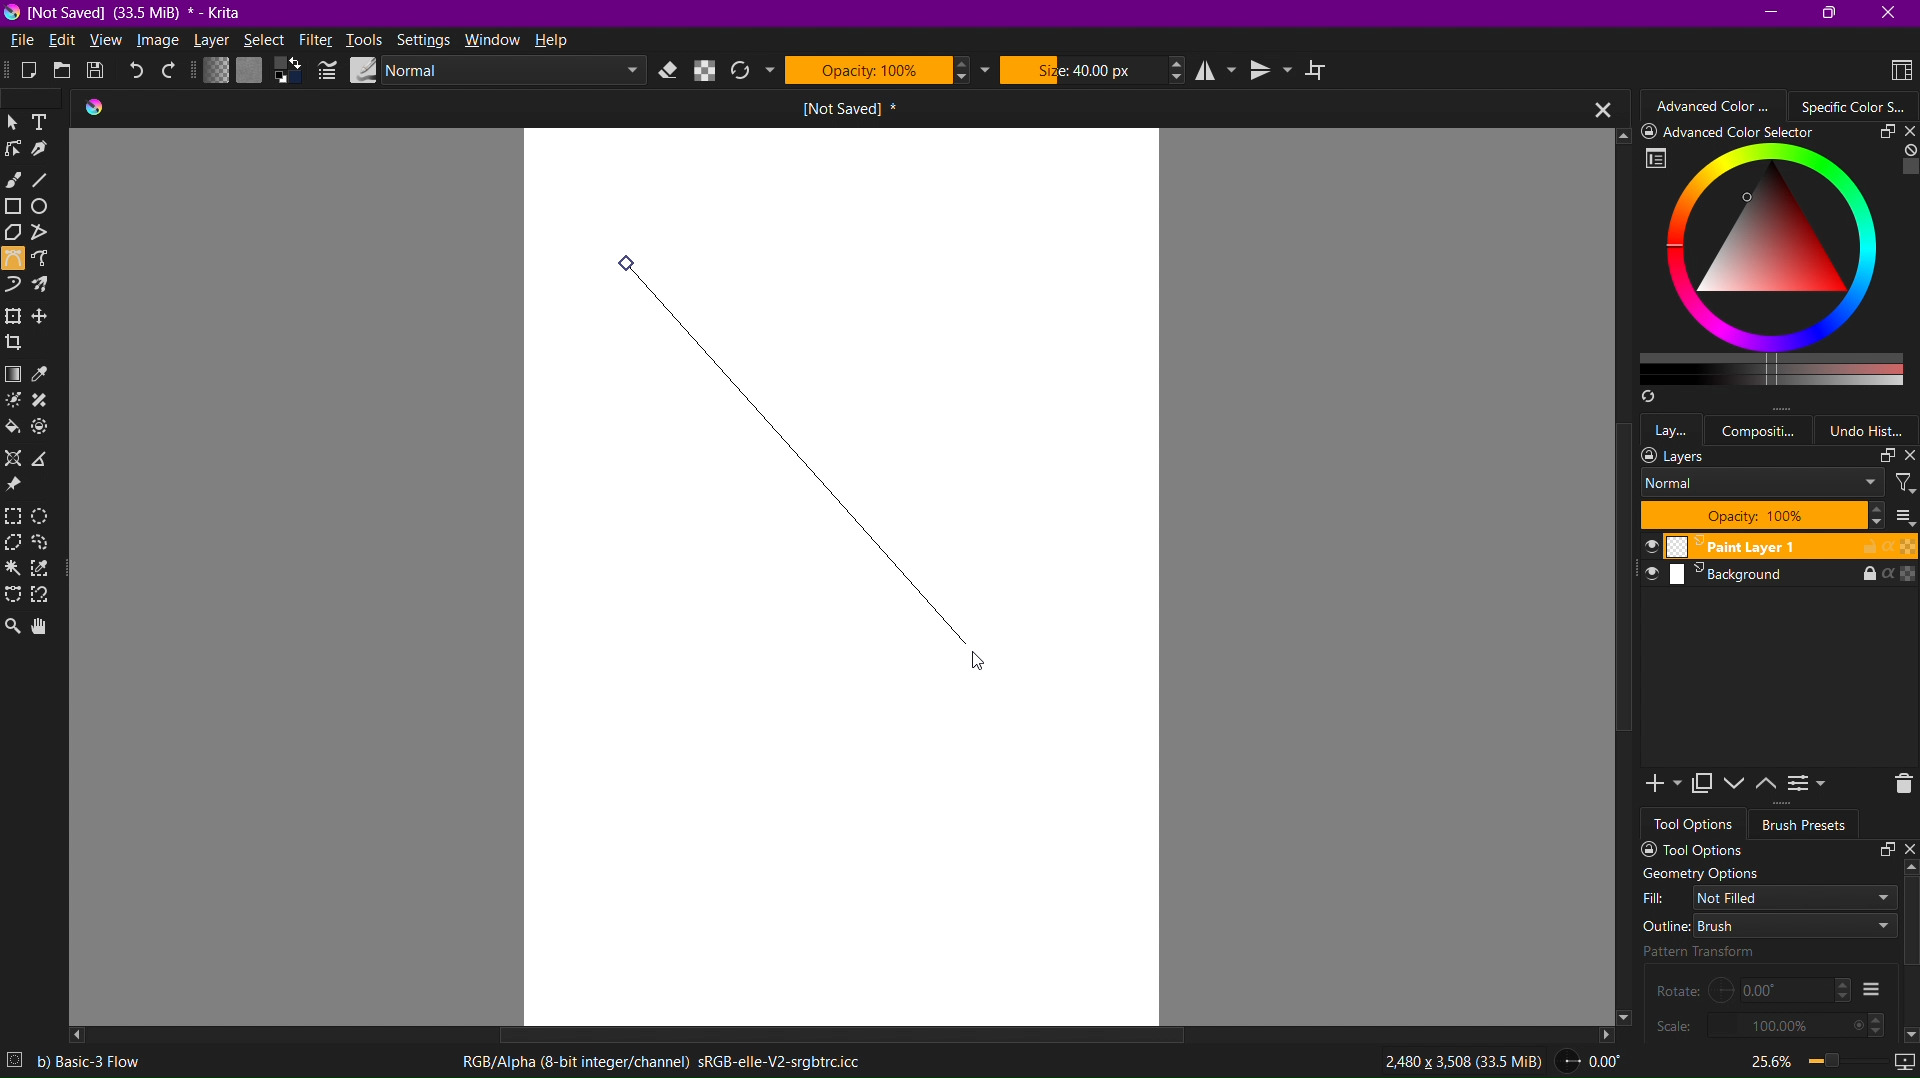 The width and height of the screenshot is (1920, 1078). I want to click on Text Tool, so click(47, 122).